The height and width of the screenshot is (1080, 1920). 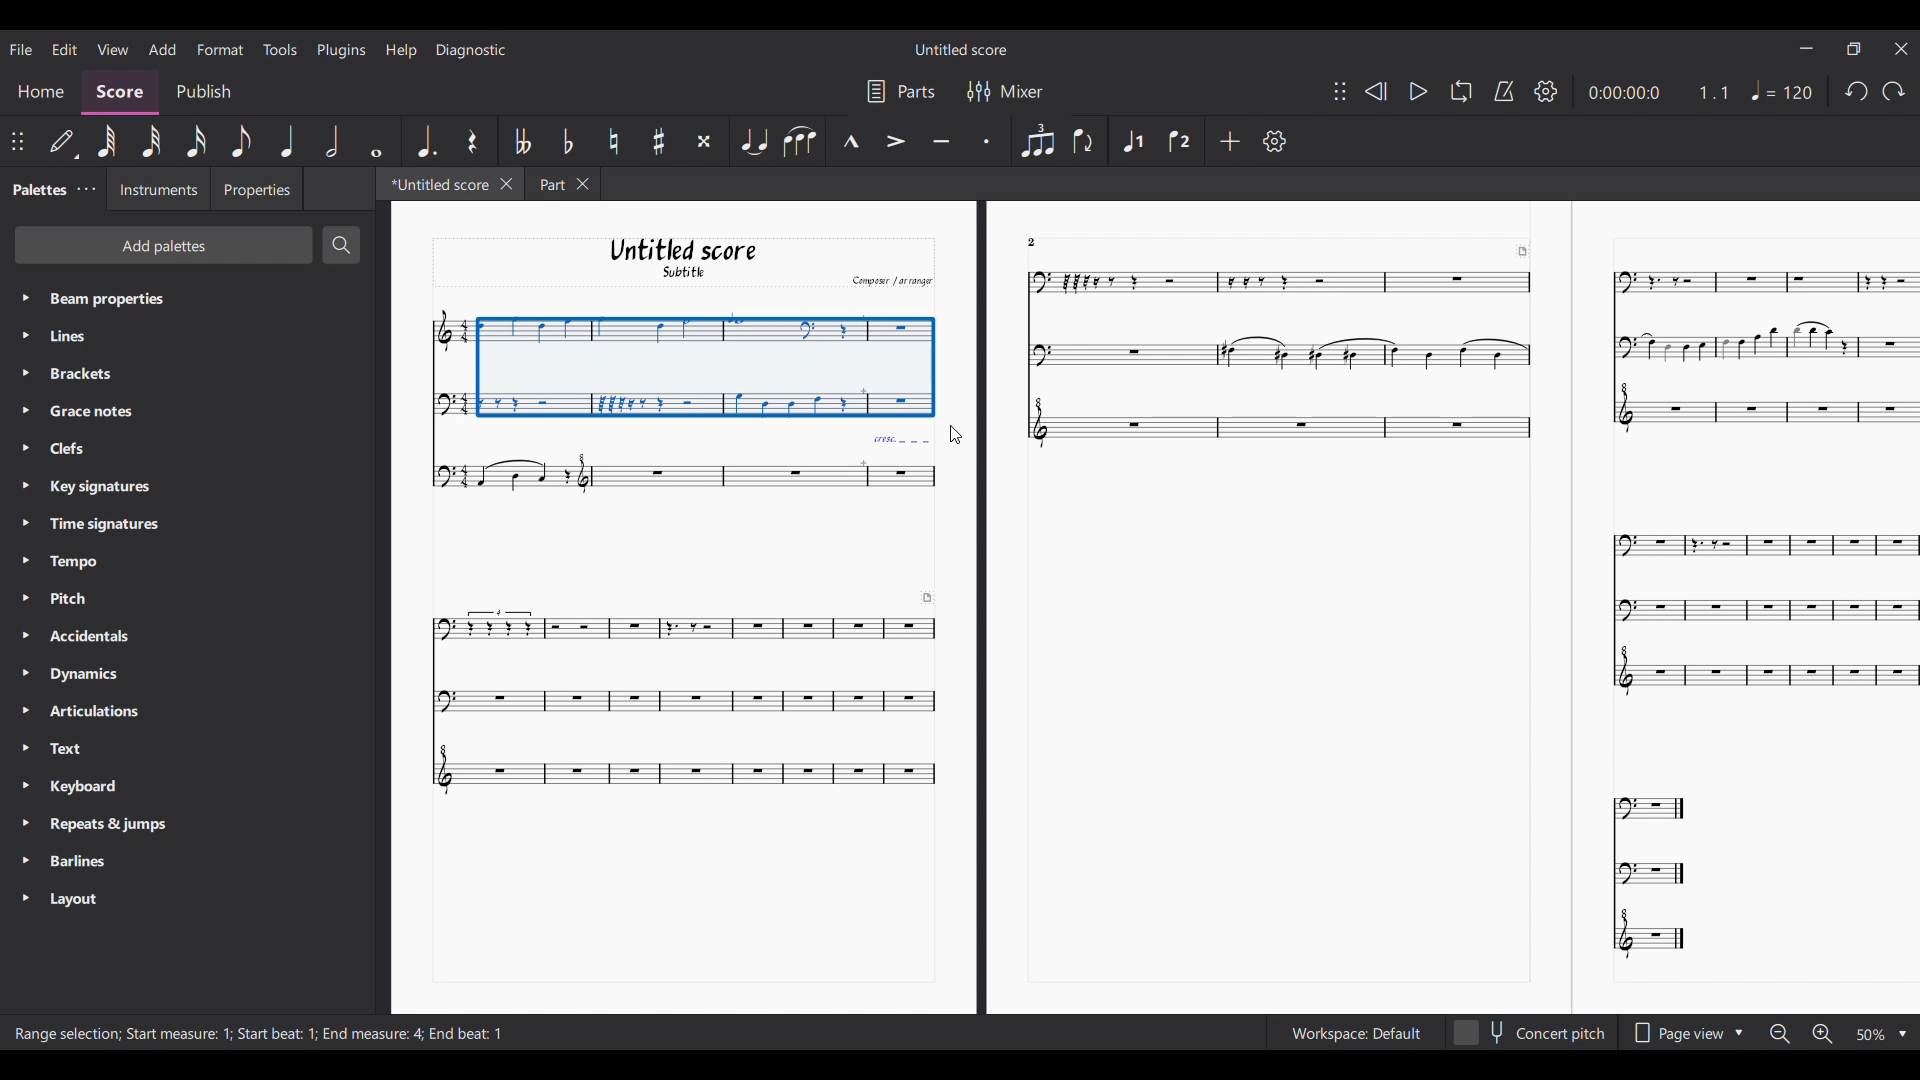 What do you see at coordinates (1674, 1033) in the screenshot?
I see `Page view options` at bounding box center [1674, 1033].